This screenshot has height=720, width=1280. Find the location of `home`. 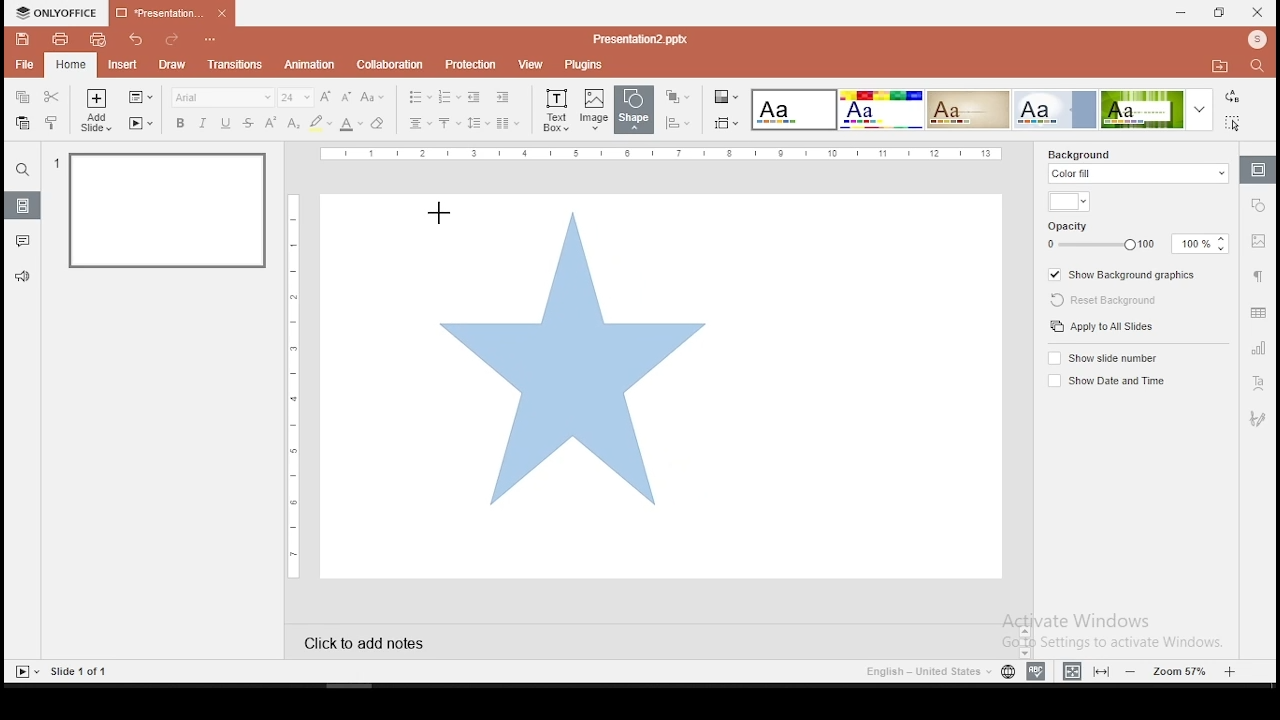

home is located at coordinates (71, 66).